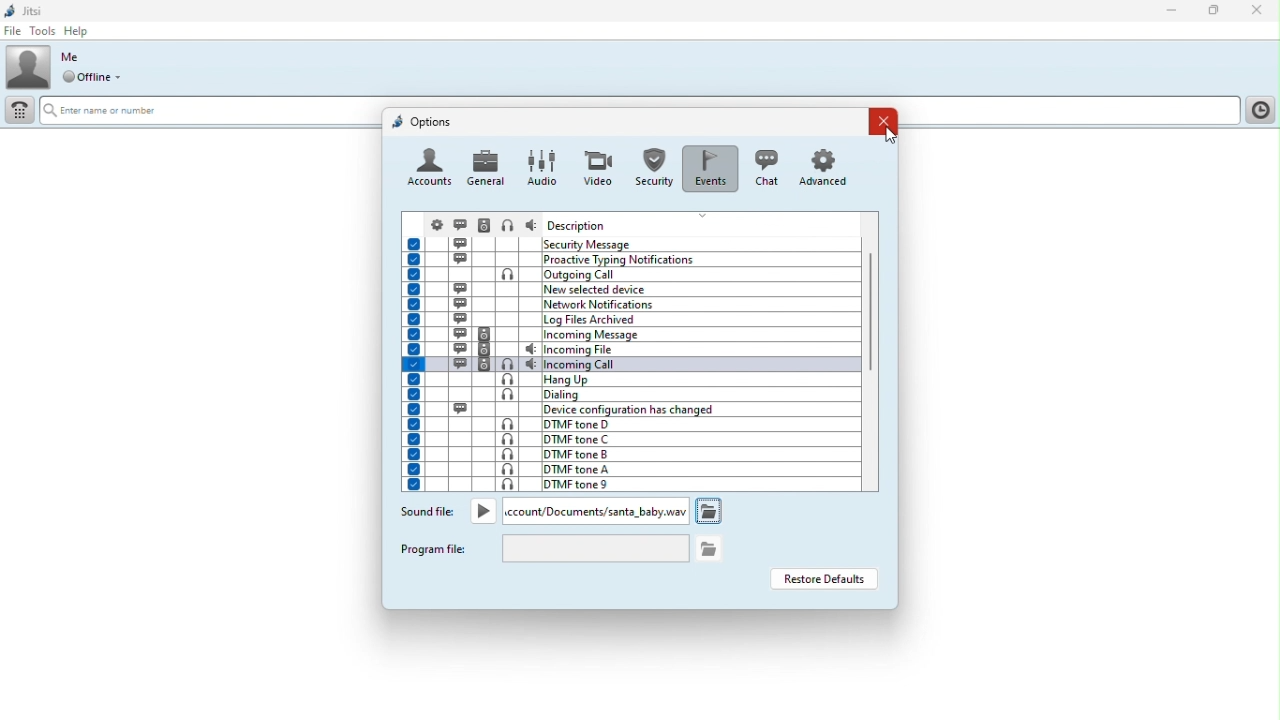 The image size is (1280, 720). What do you see at coordinates (541, 168) in the screenshot?
I see `audio` at bounding box center [541, 168].